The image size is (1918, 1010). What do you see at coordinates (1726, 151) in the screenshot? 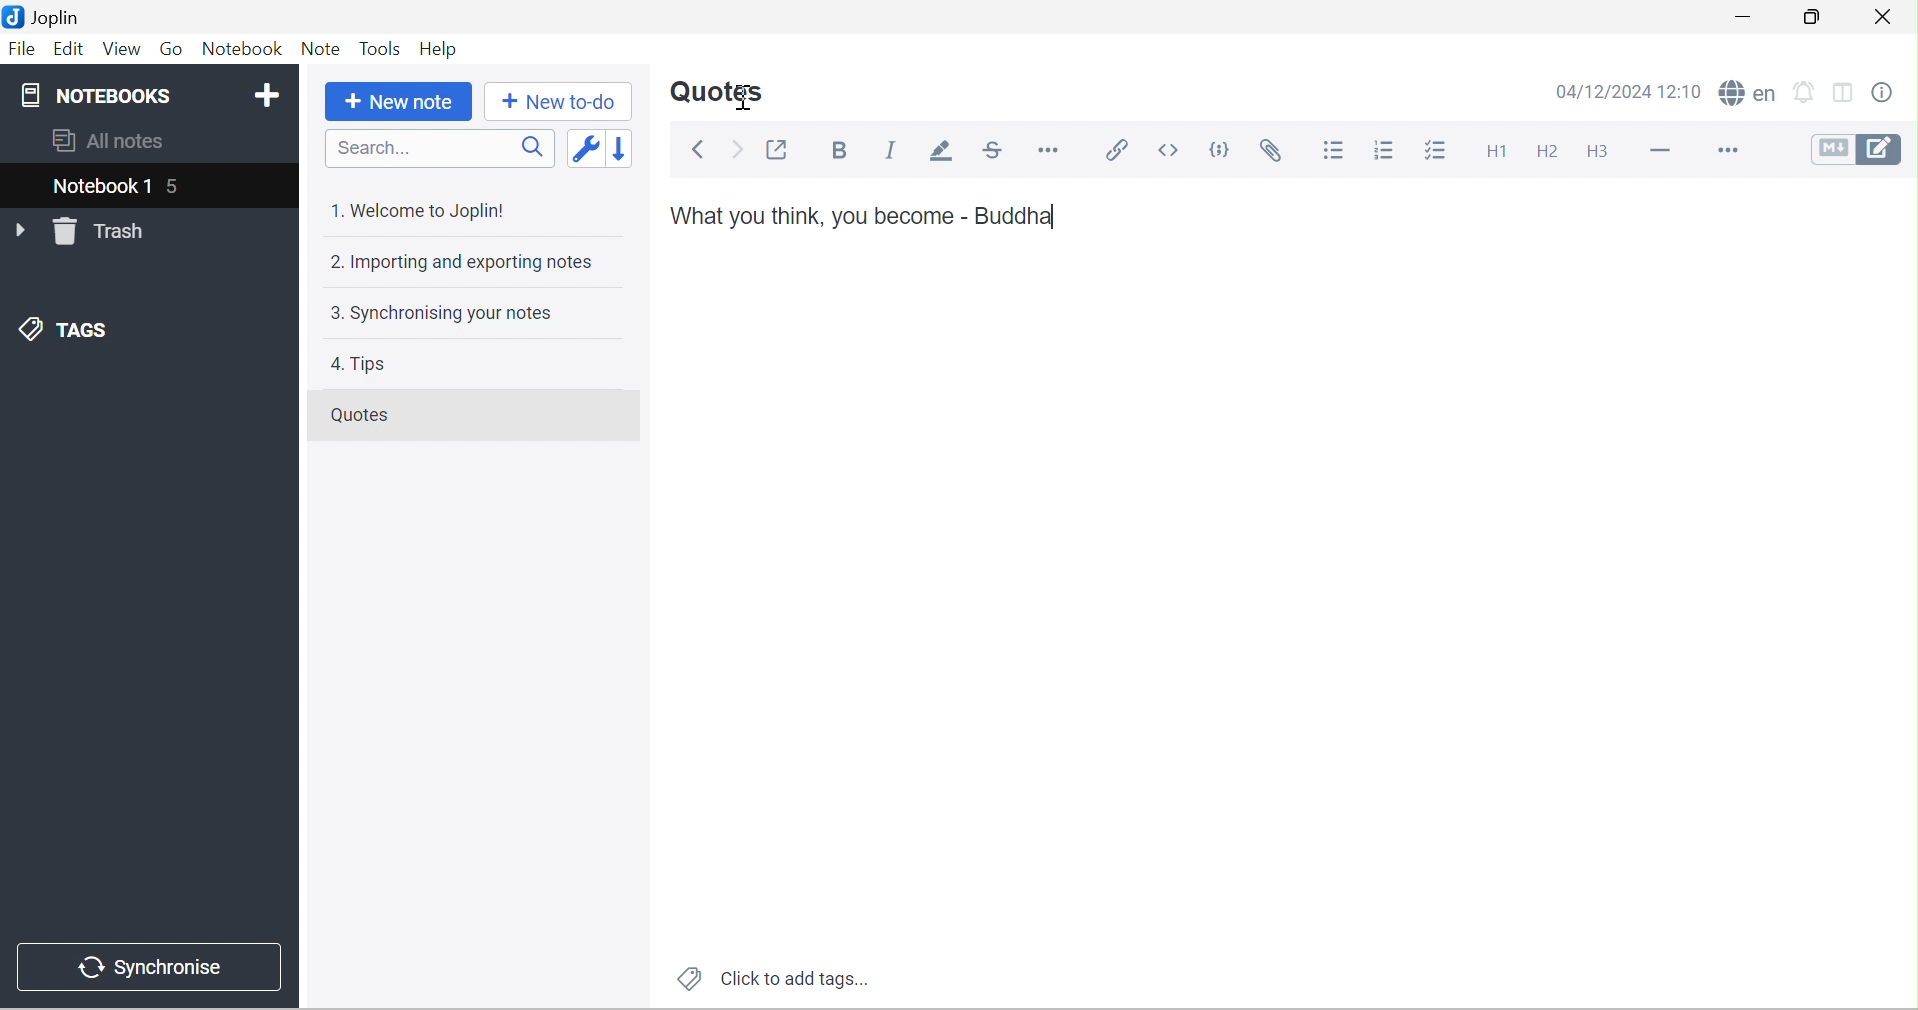
I see `More` at bounding box center [1726, 151].